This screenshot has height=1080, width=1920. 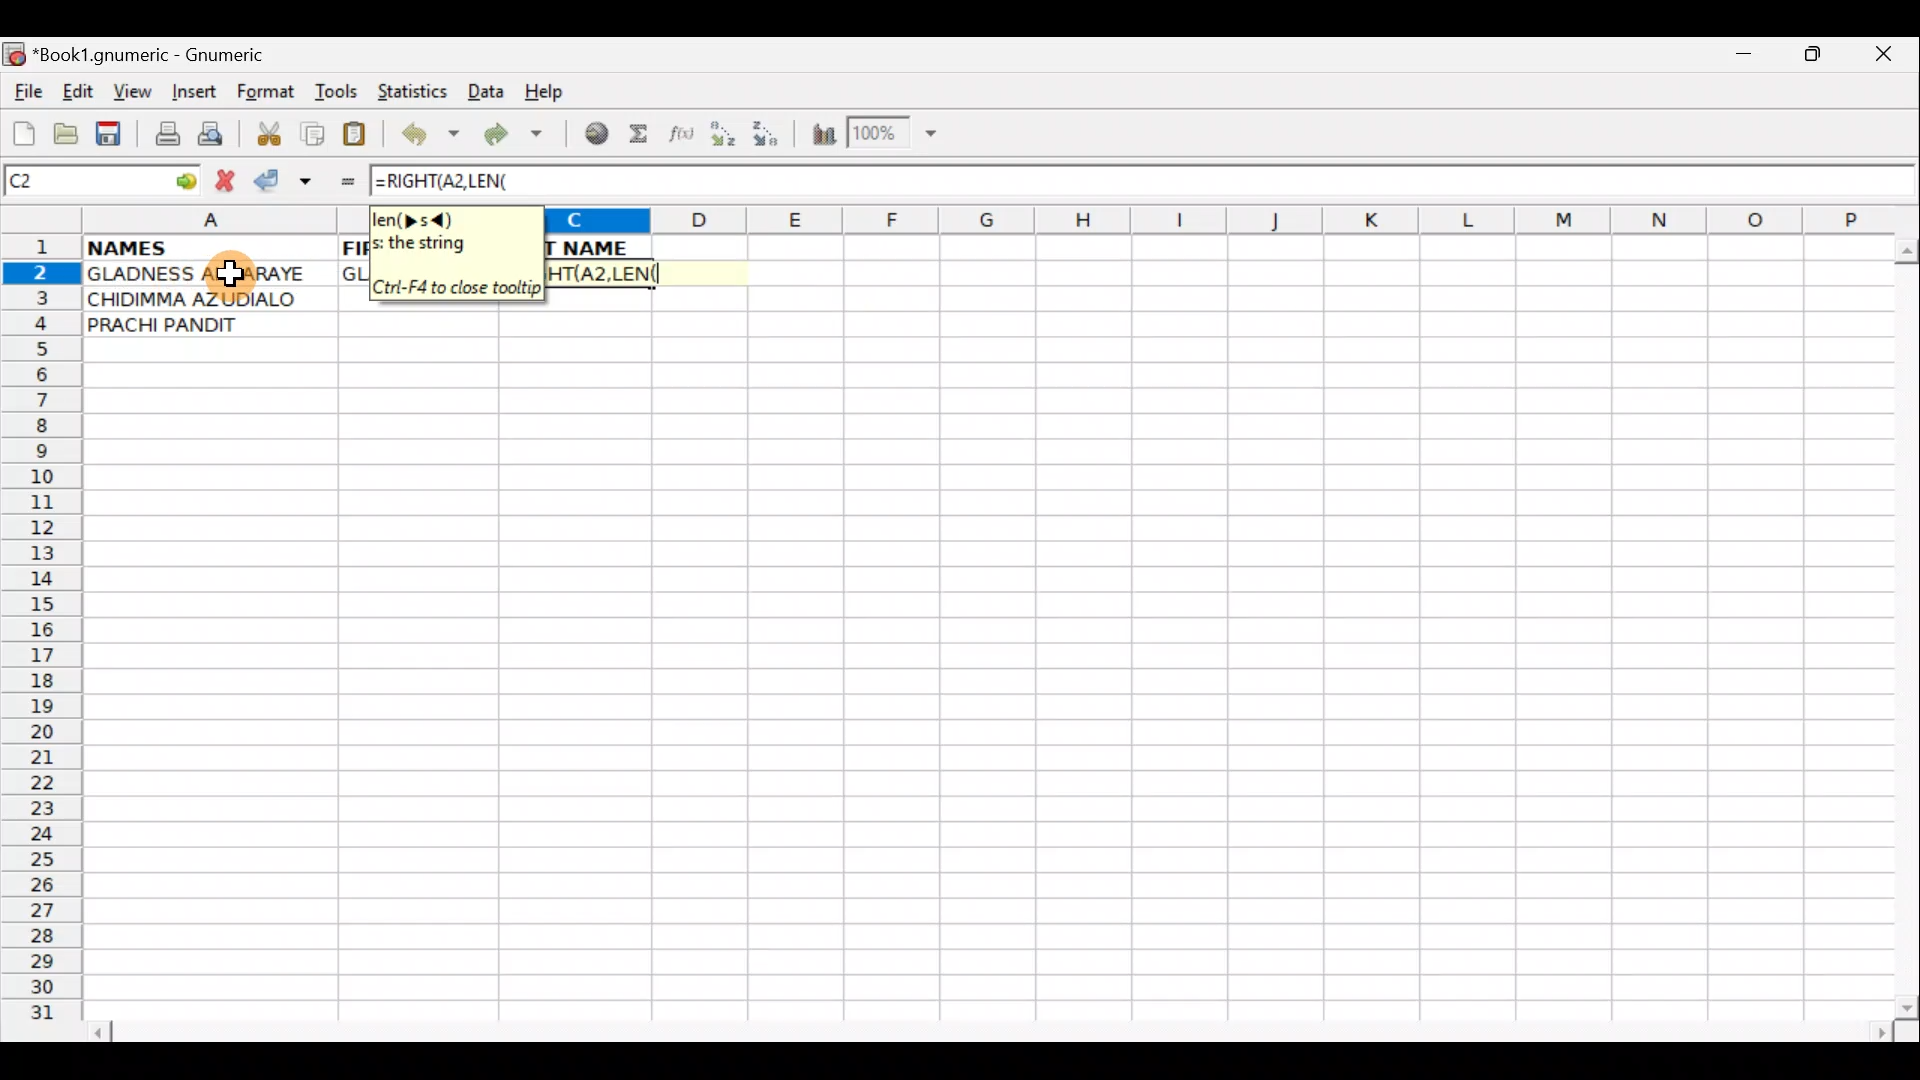 What do you see at coordinates (545, 92) in the screenshot?
I see `Help` at bounding box center [545, 92].